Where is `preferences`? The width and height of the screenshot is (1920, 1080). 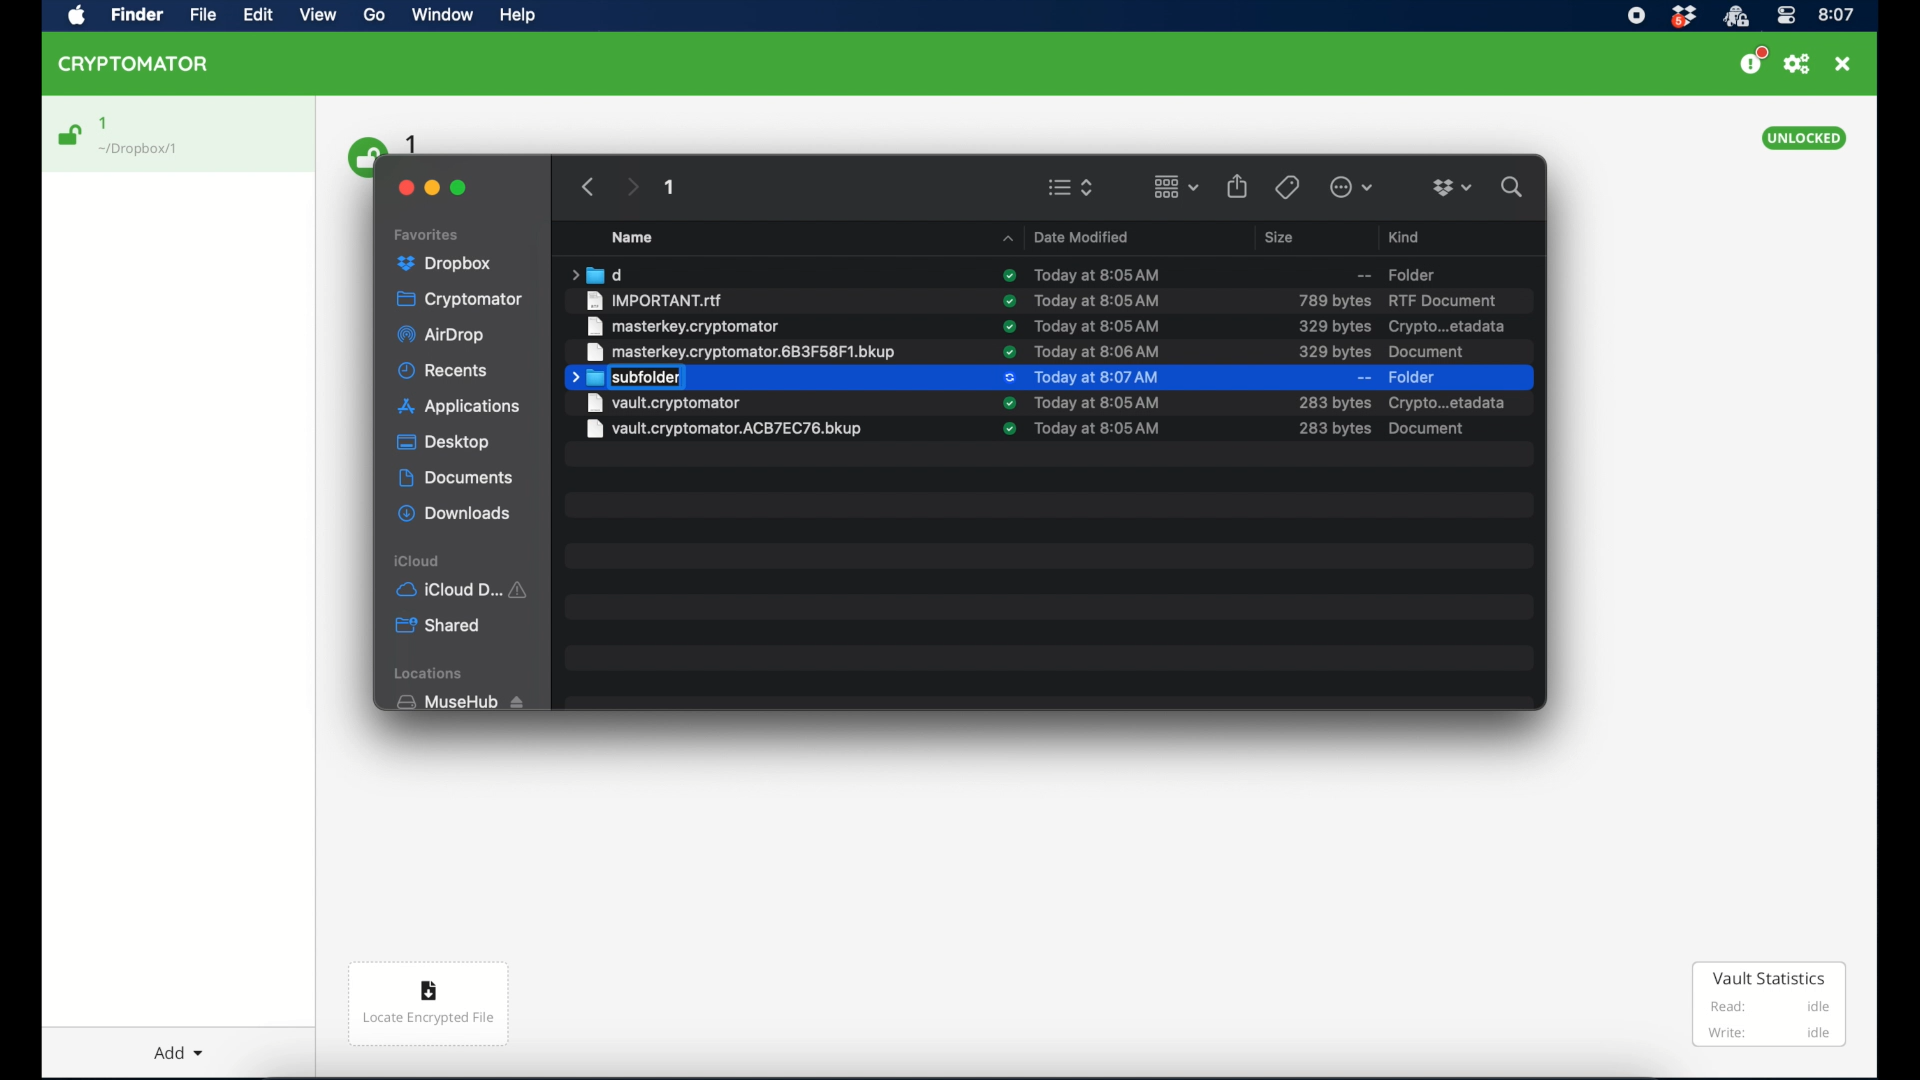 preferences is located at coordinates (1797, 64).